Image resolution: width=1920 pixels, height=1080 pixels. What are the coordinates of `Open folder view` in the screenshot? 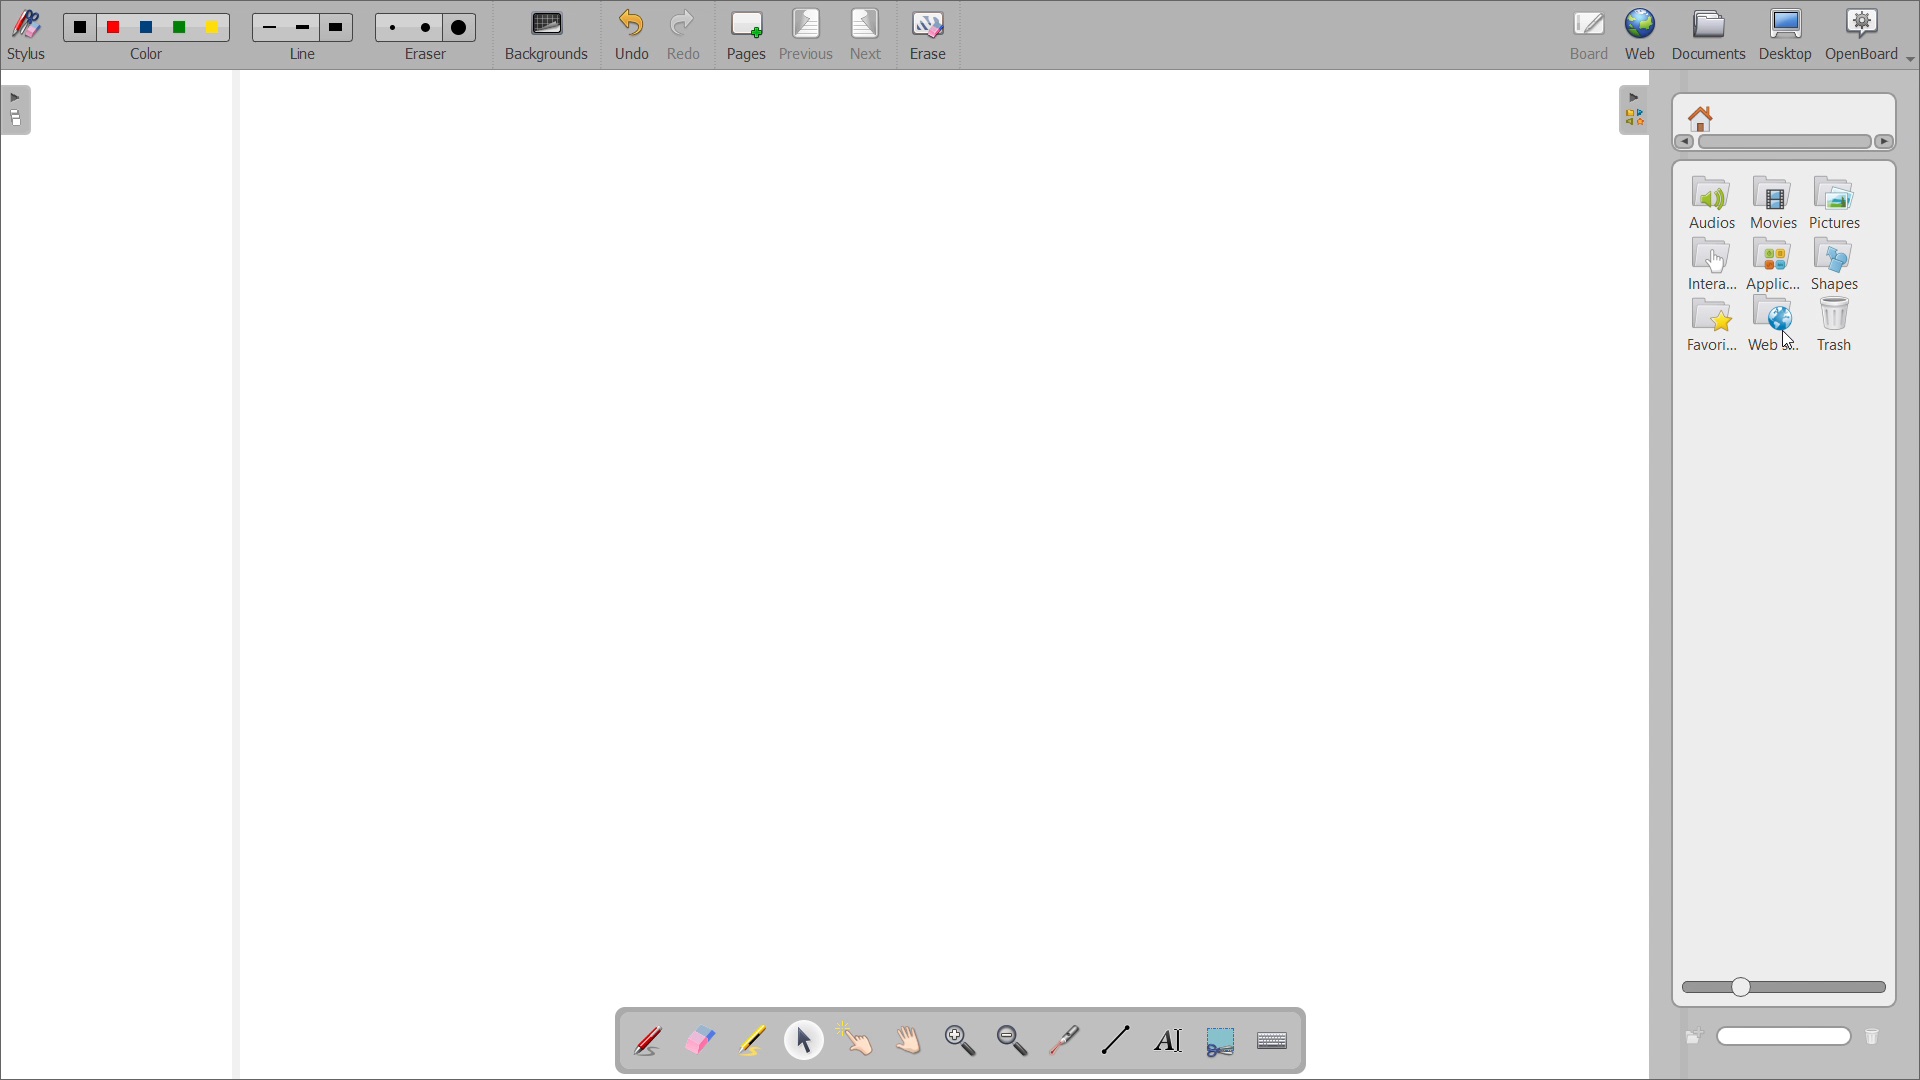 It's located at (1643, 114).